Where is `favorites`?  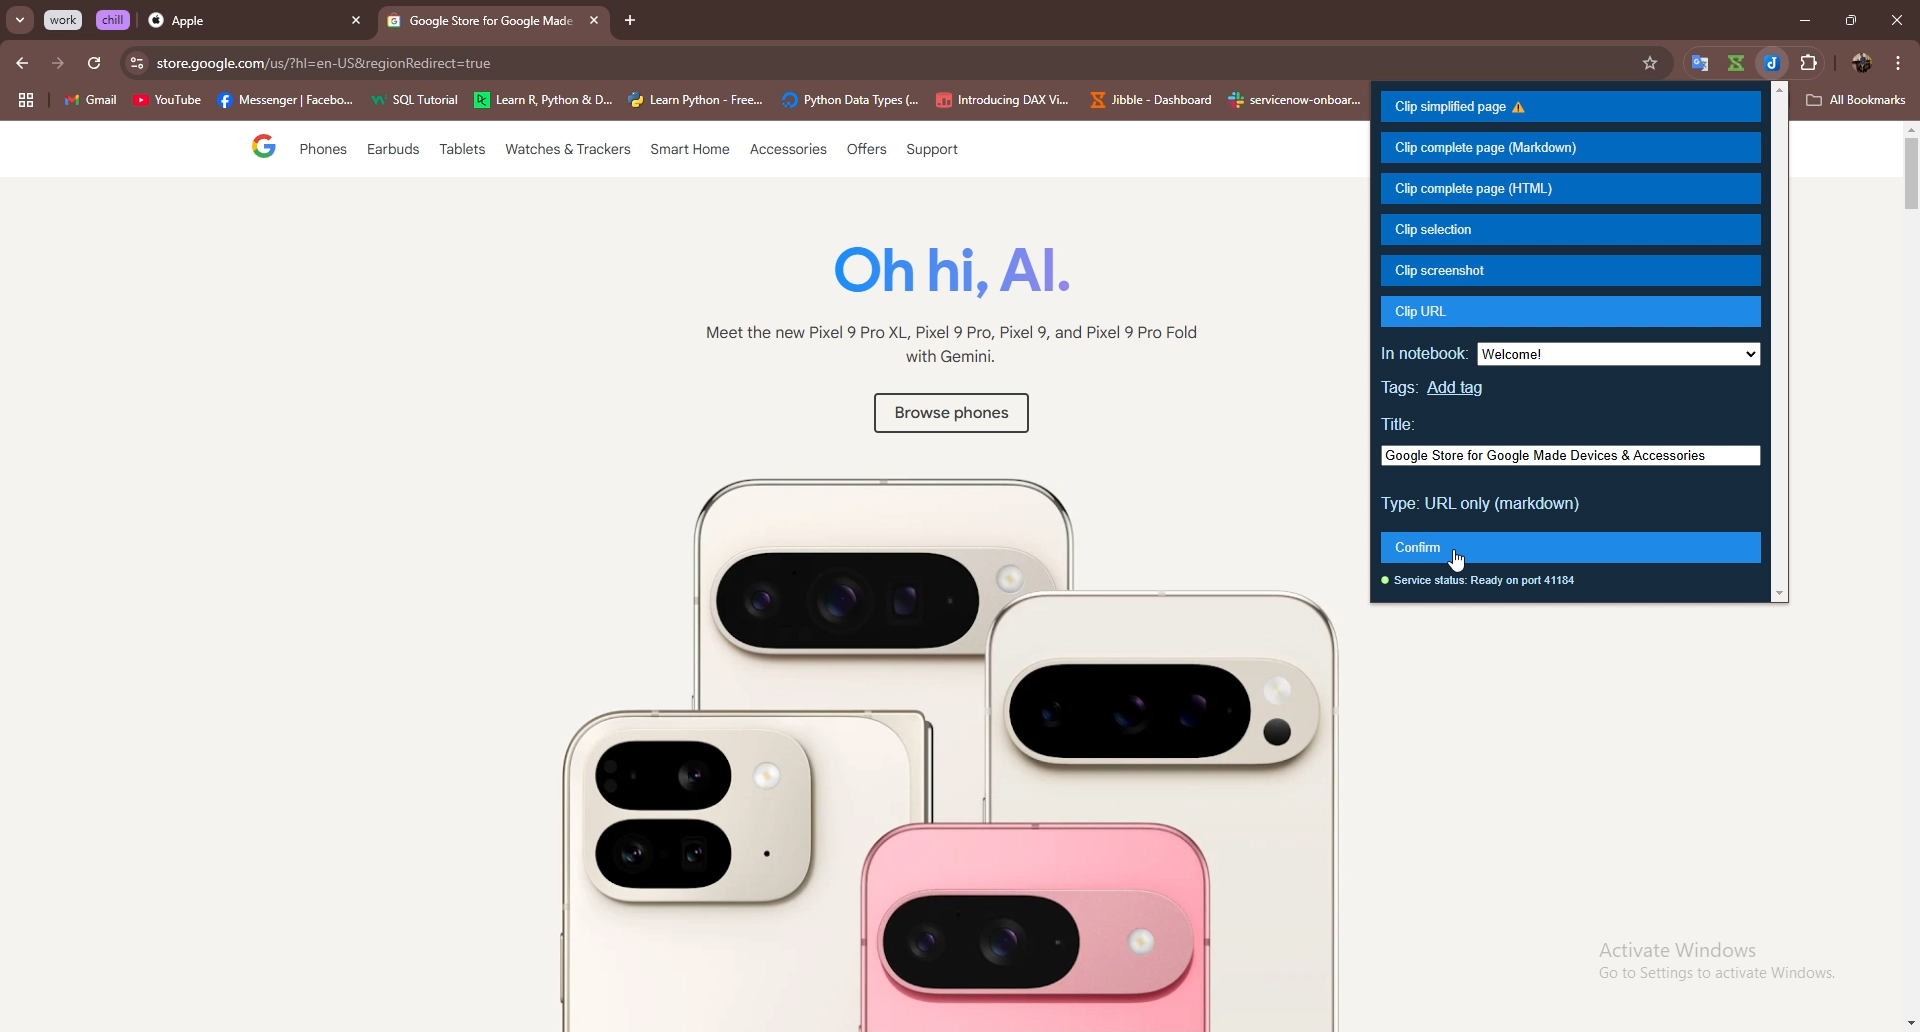
favorites is located at coordinates (1653, 63).